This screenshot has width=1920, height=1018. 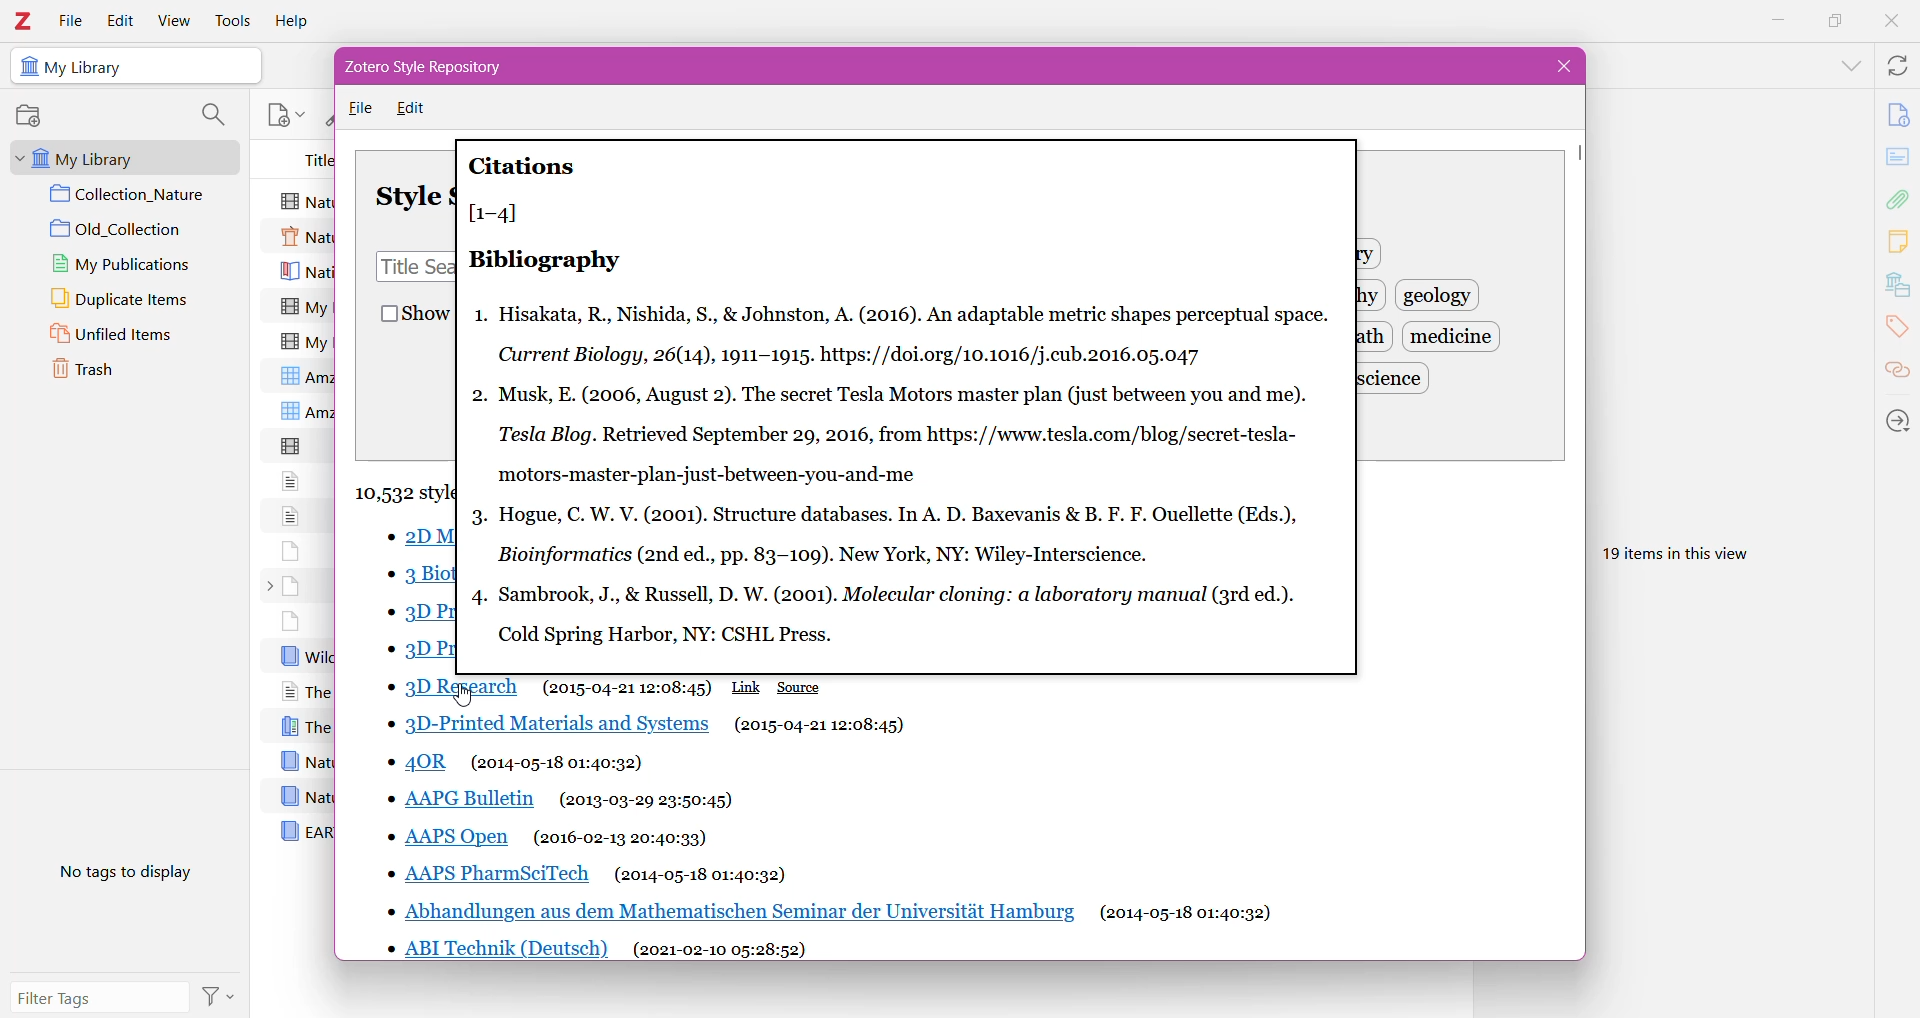 What do you see at coordinates (904, 535) in the screenshot?
I see `Hogue, C. W. V. (2001). Structure databases. In A. D. Baxevanis & B. F. F. Ouellette (Eds.), Bioinformatics (2nd ed., pp. 83-109). New York, NY: Wiley-Interscience.` at bounding box center [904, 535].